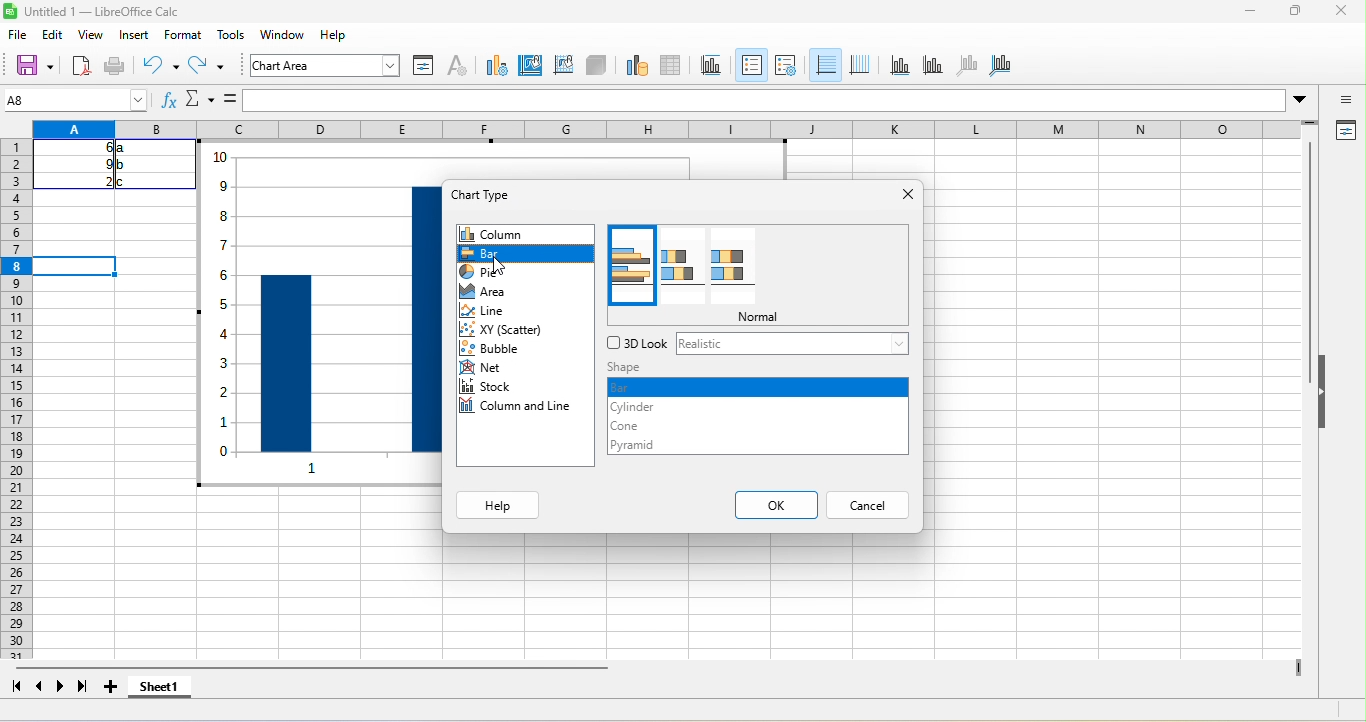 This screenshot has height=722, width=1366. Describe the element at coordinates (595, 65) in the screenshot. I see `3d view` at that location.